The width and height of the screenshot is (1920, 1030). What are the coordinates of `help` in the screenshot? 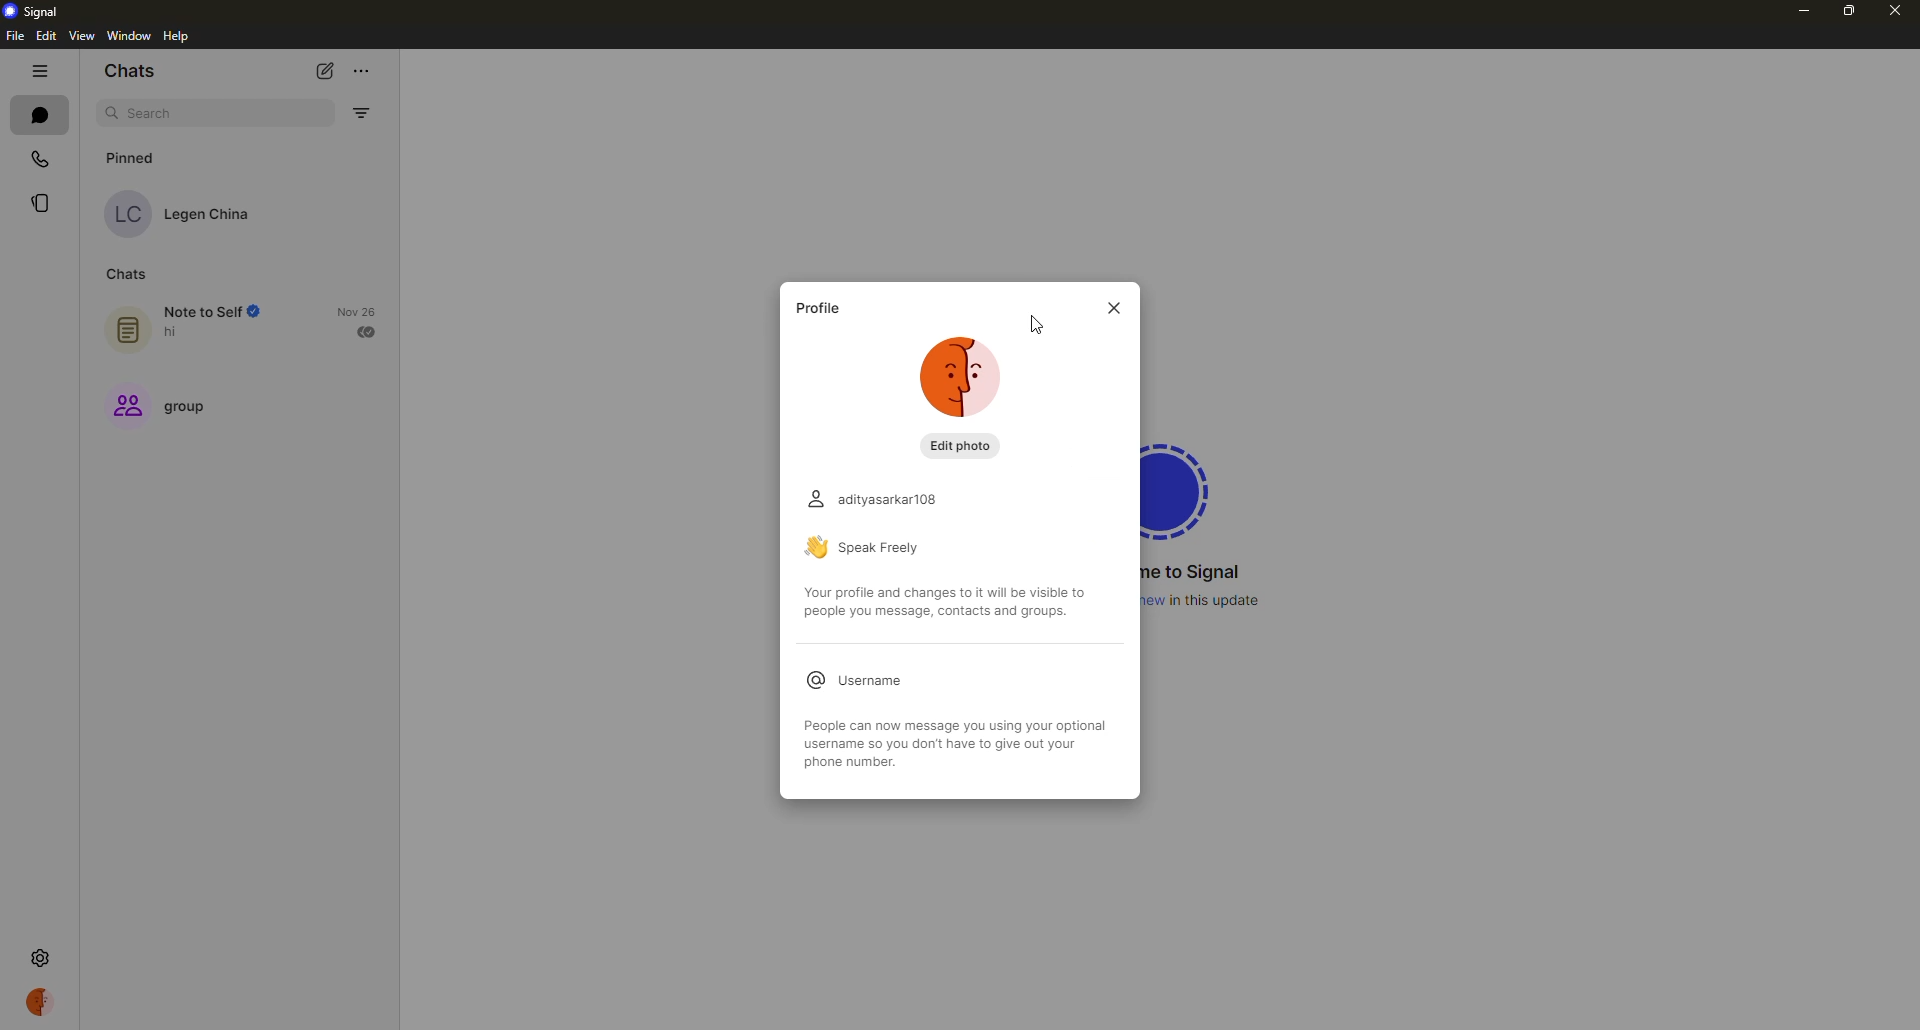 It's located at (178, 37).